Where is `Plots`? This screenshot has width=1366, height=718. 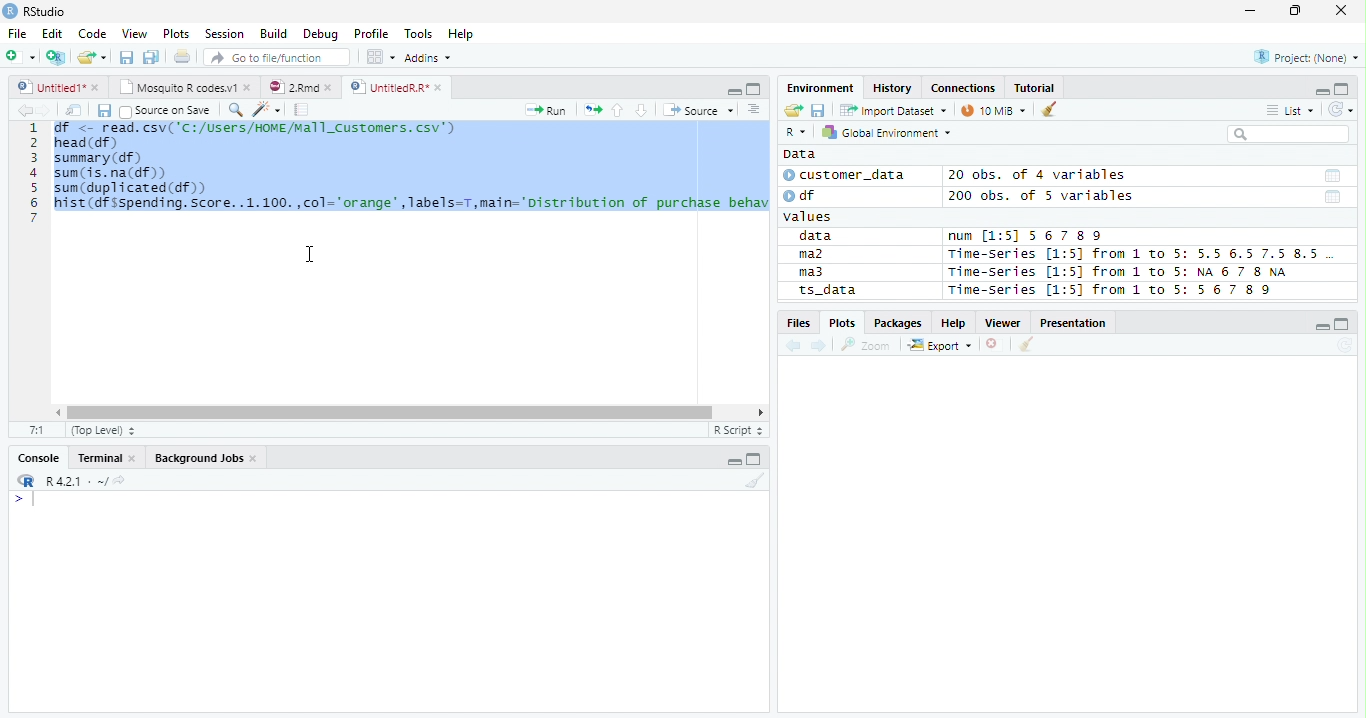 Plots is located at coordinates (176, 34).